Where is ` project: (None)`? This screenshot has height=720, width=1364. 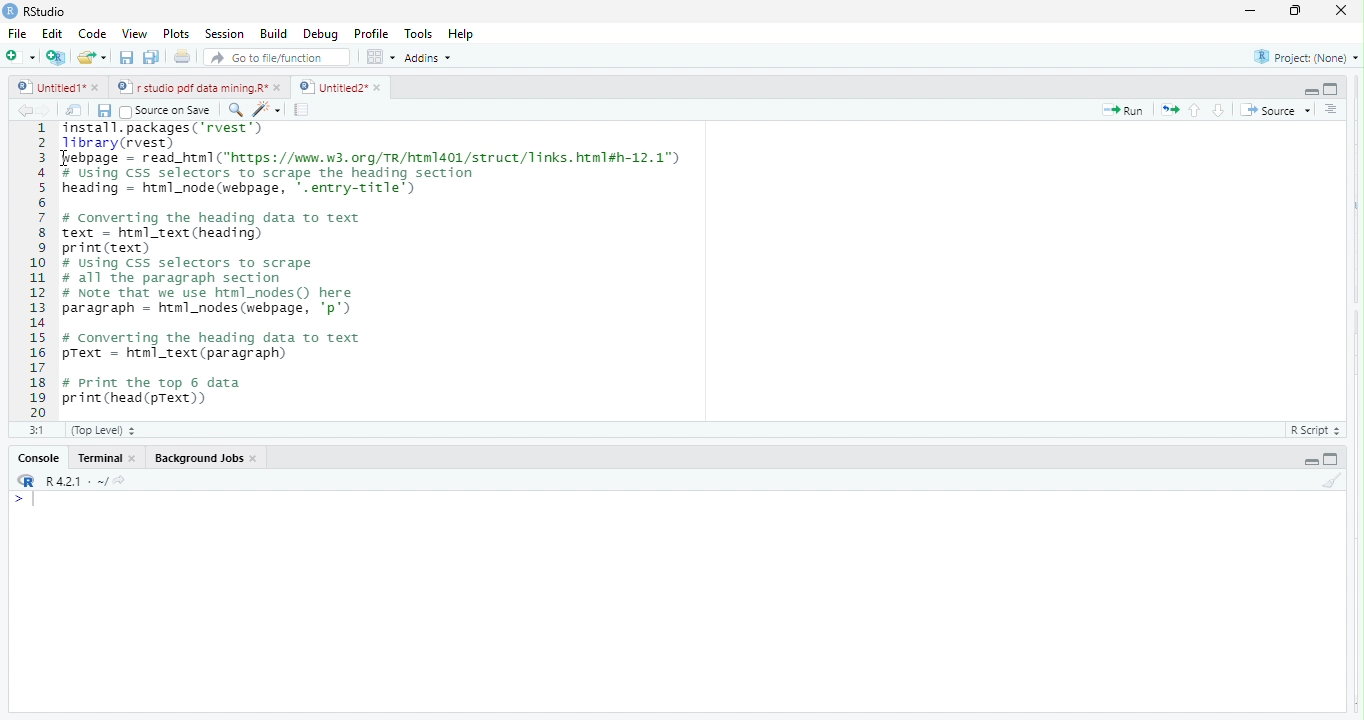  project: (None) is located at coordinates (1307, 60).